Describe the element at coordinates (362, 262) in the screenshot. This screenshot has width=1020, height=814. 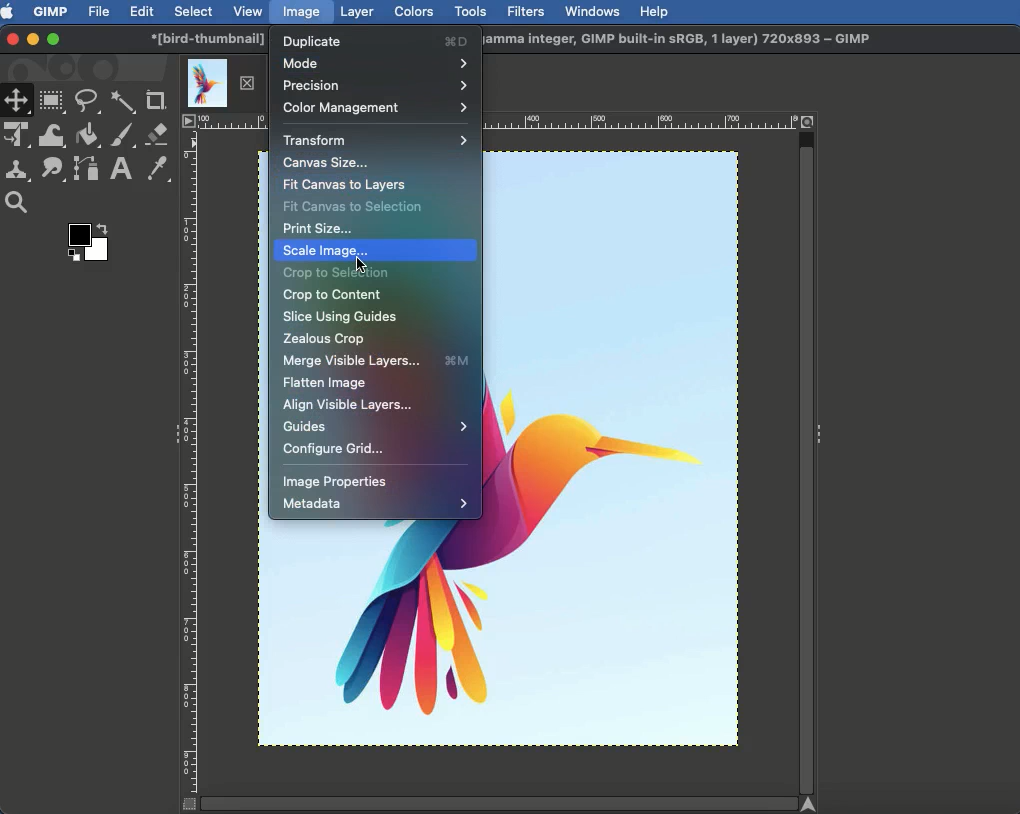
I see `cursor` at that location.